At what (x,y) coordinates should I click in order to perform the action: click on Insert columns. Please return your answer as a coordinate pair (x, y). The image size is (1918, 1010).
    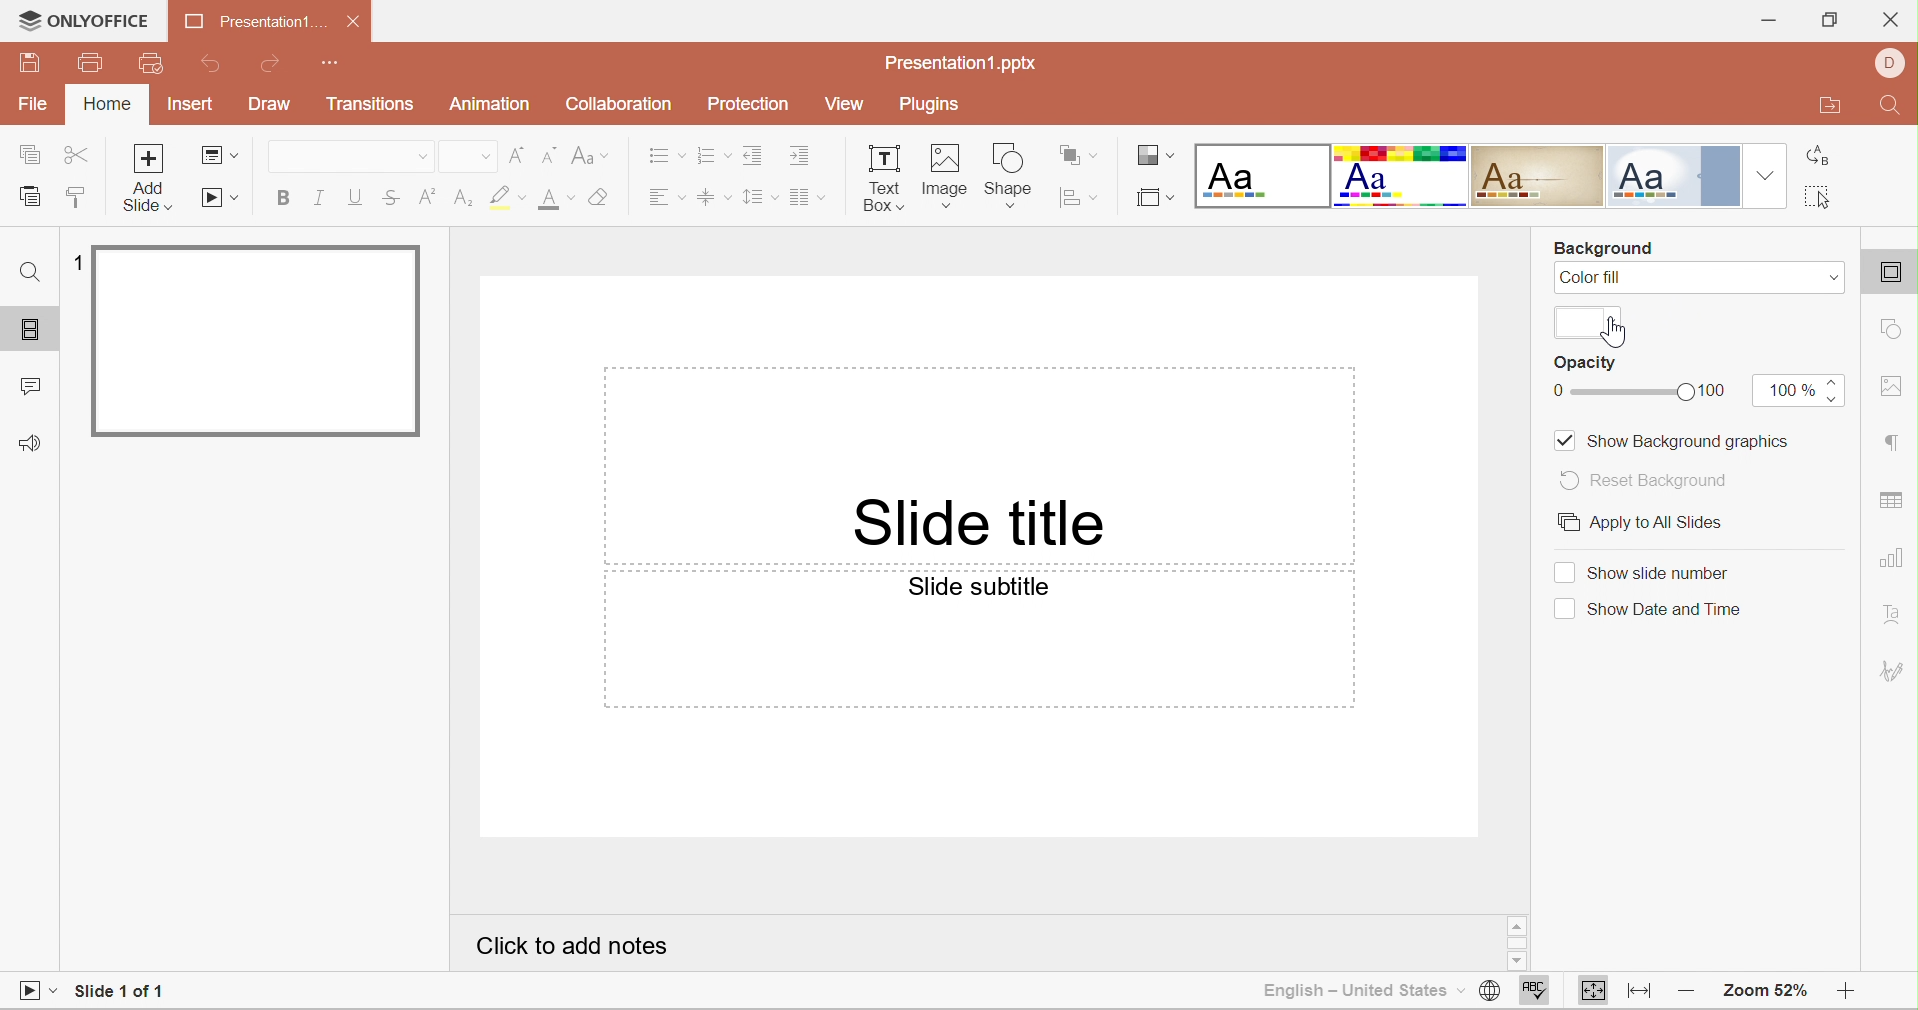
    Looking at the image, I should click on (811, 198).